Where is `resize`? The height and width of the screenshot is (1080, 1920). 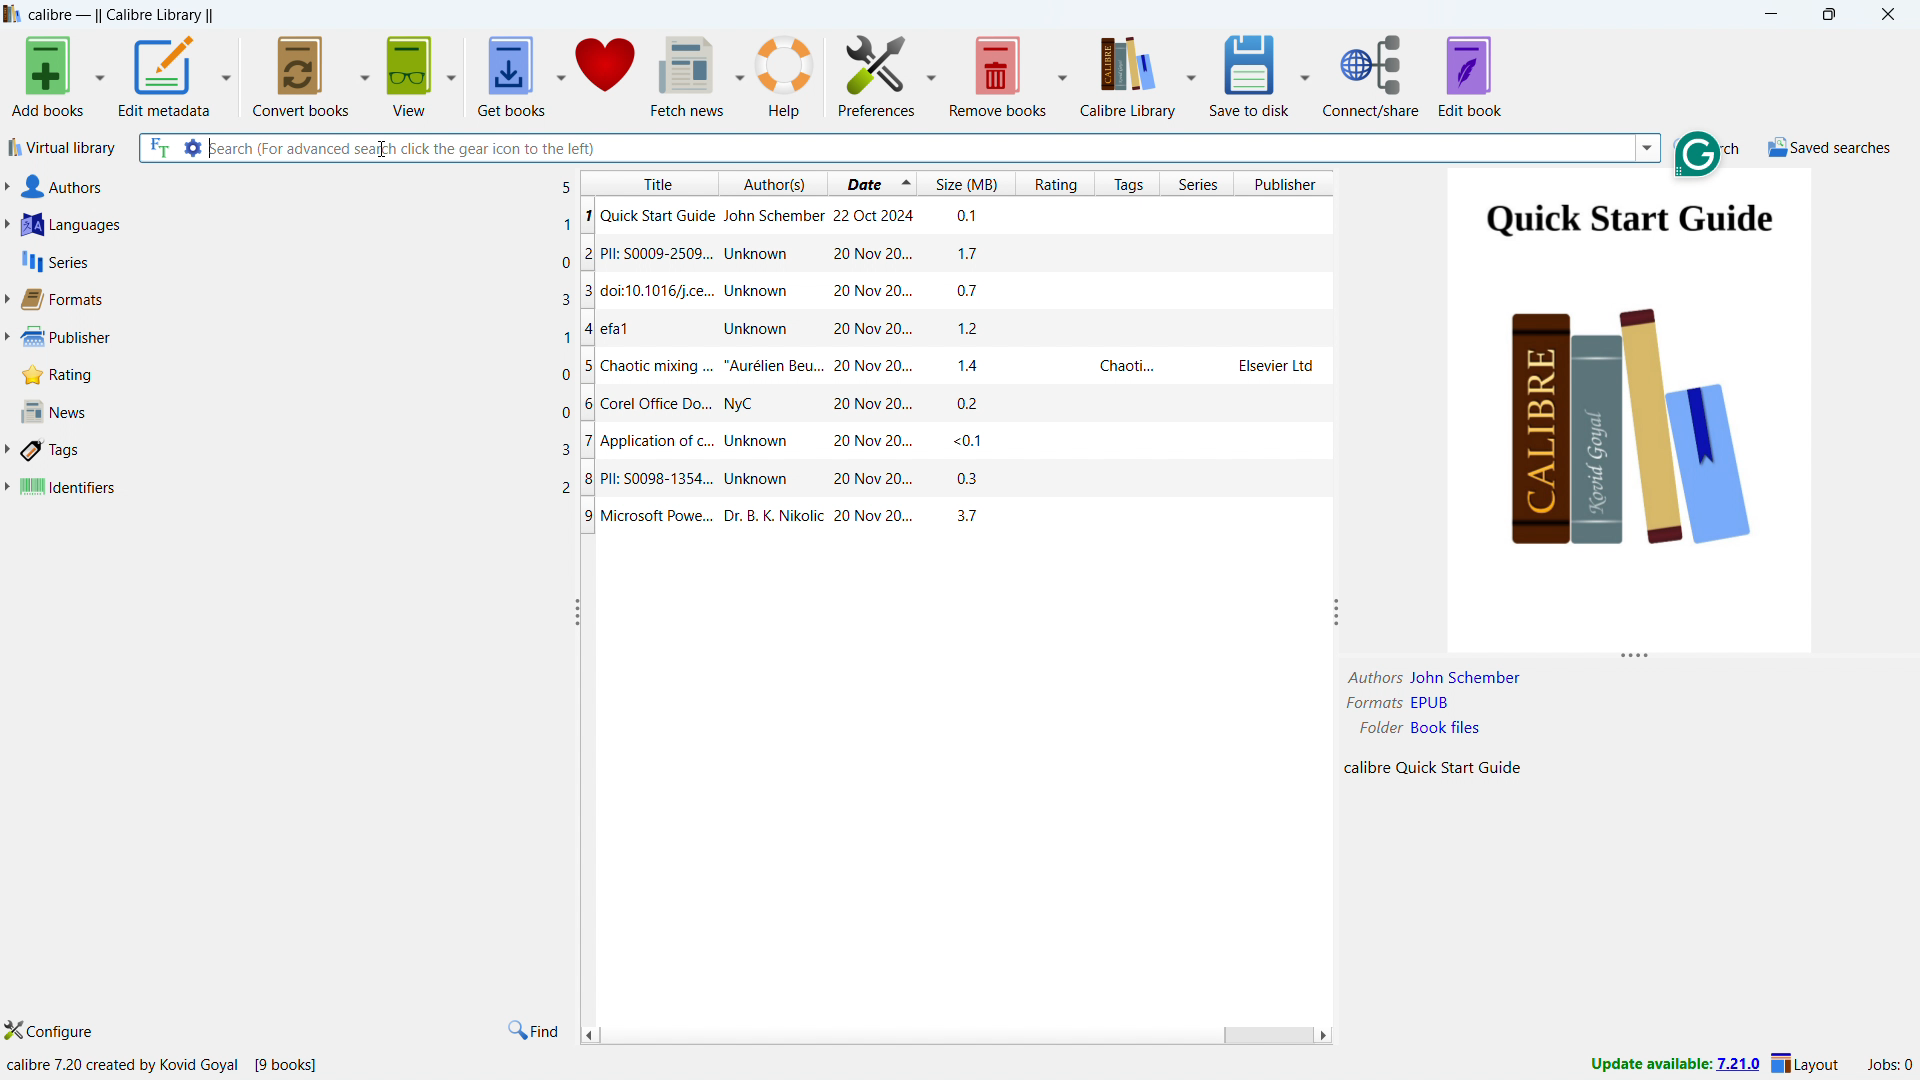
resize is located at coordinates (1636, 657).